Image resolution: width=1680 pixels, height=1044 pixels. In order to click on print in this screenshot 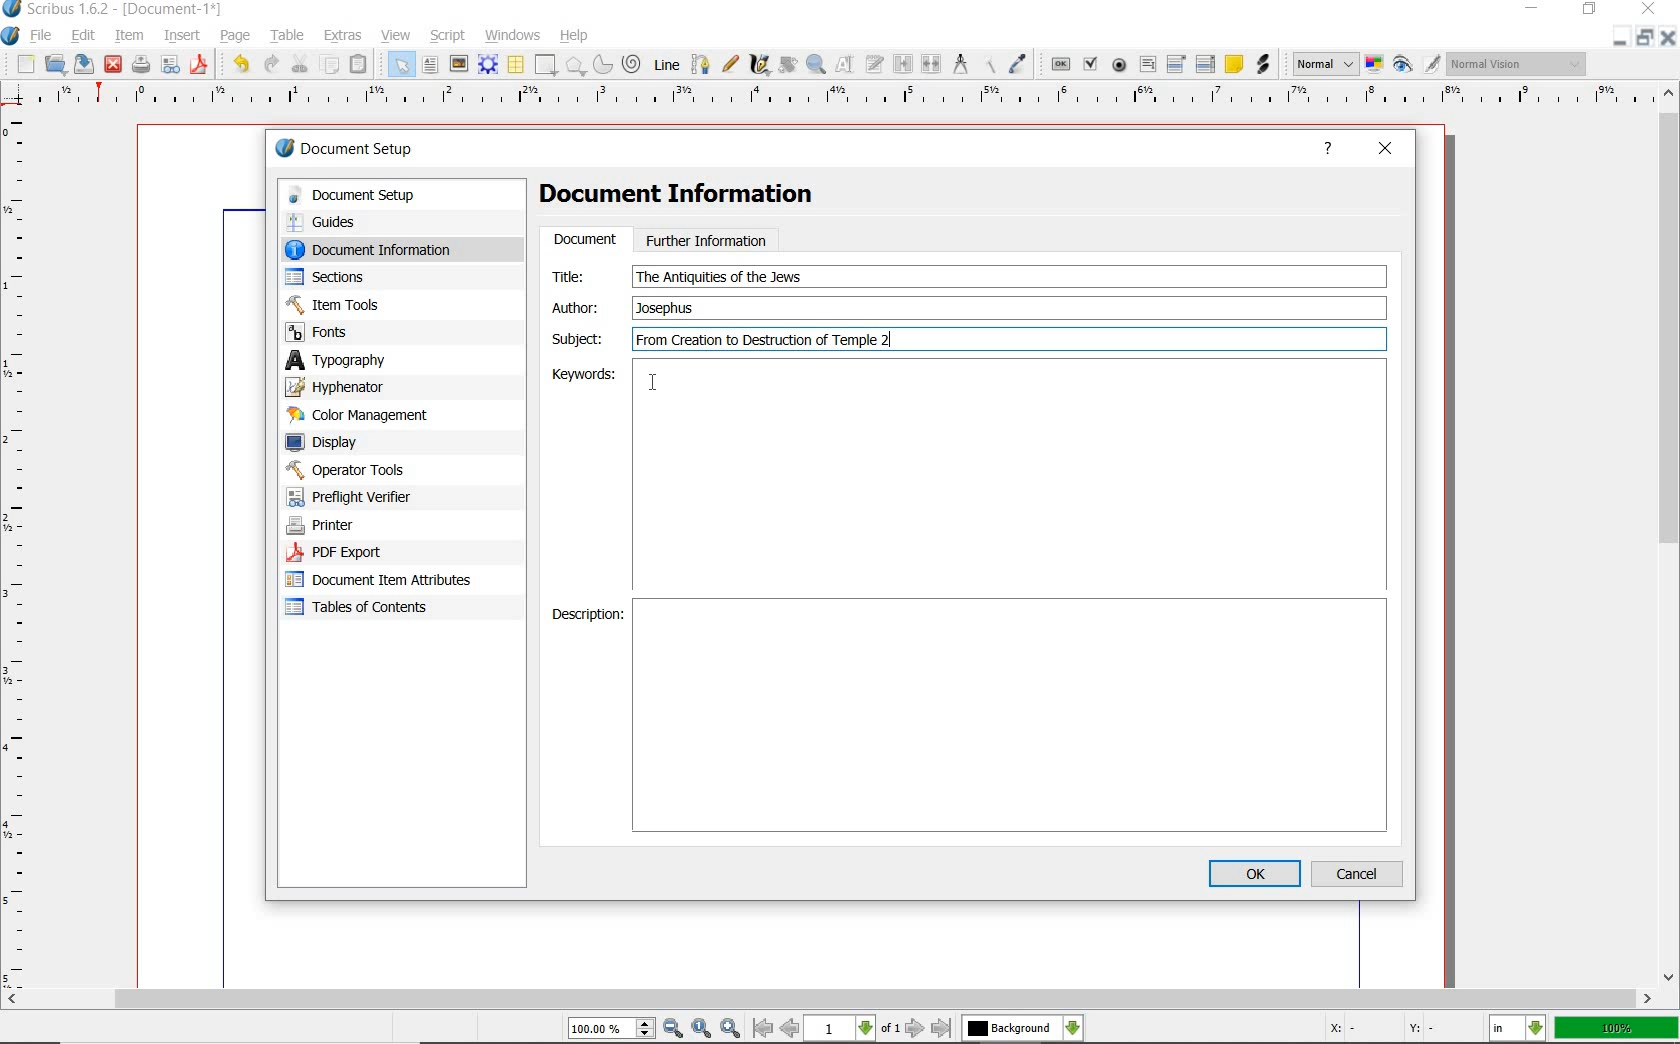, I will do `click(141, 66)`.